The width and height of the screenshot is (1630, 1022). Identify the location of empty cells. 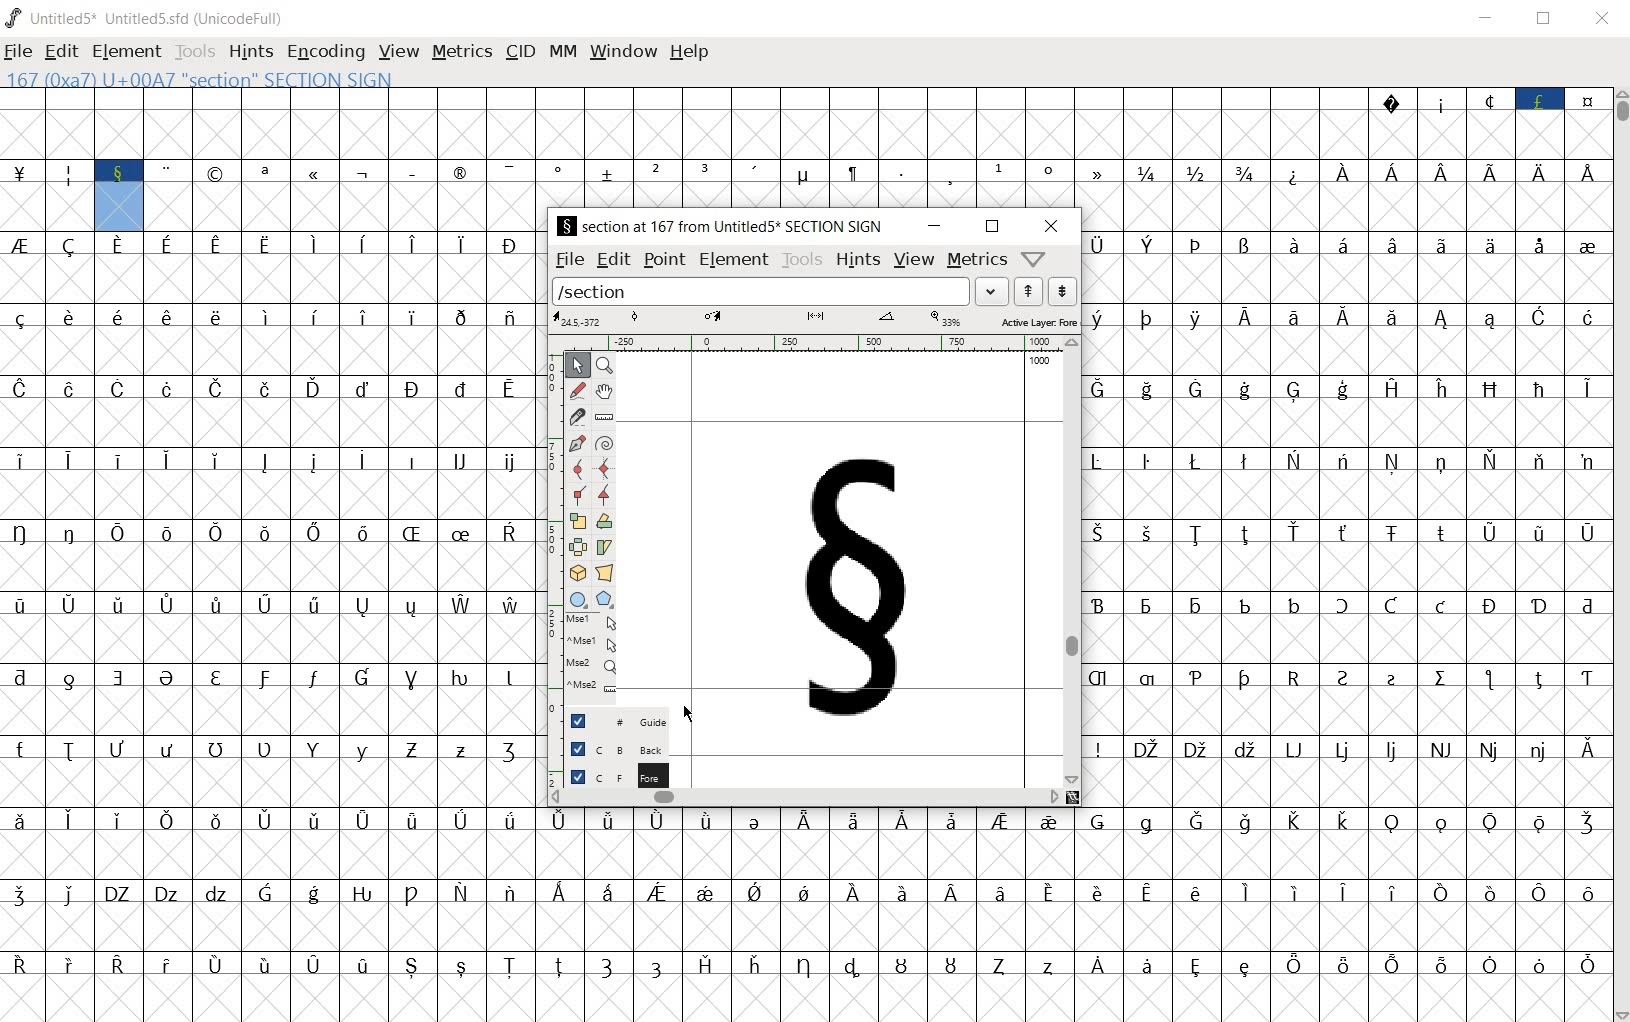
(274, 712).